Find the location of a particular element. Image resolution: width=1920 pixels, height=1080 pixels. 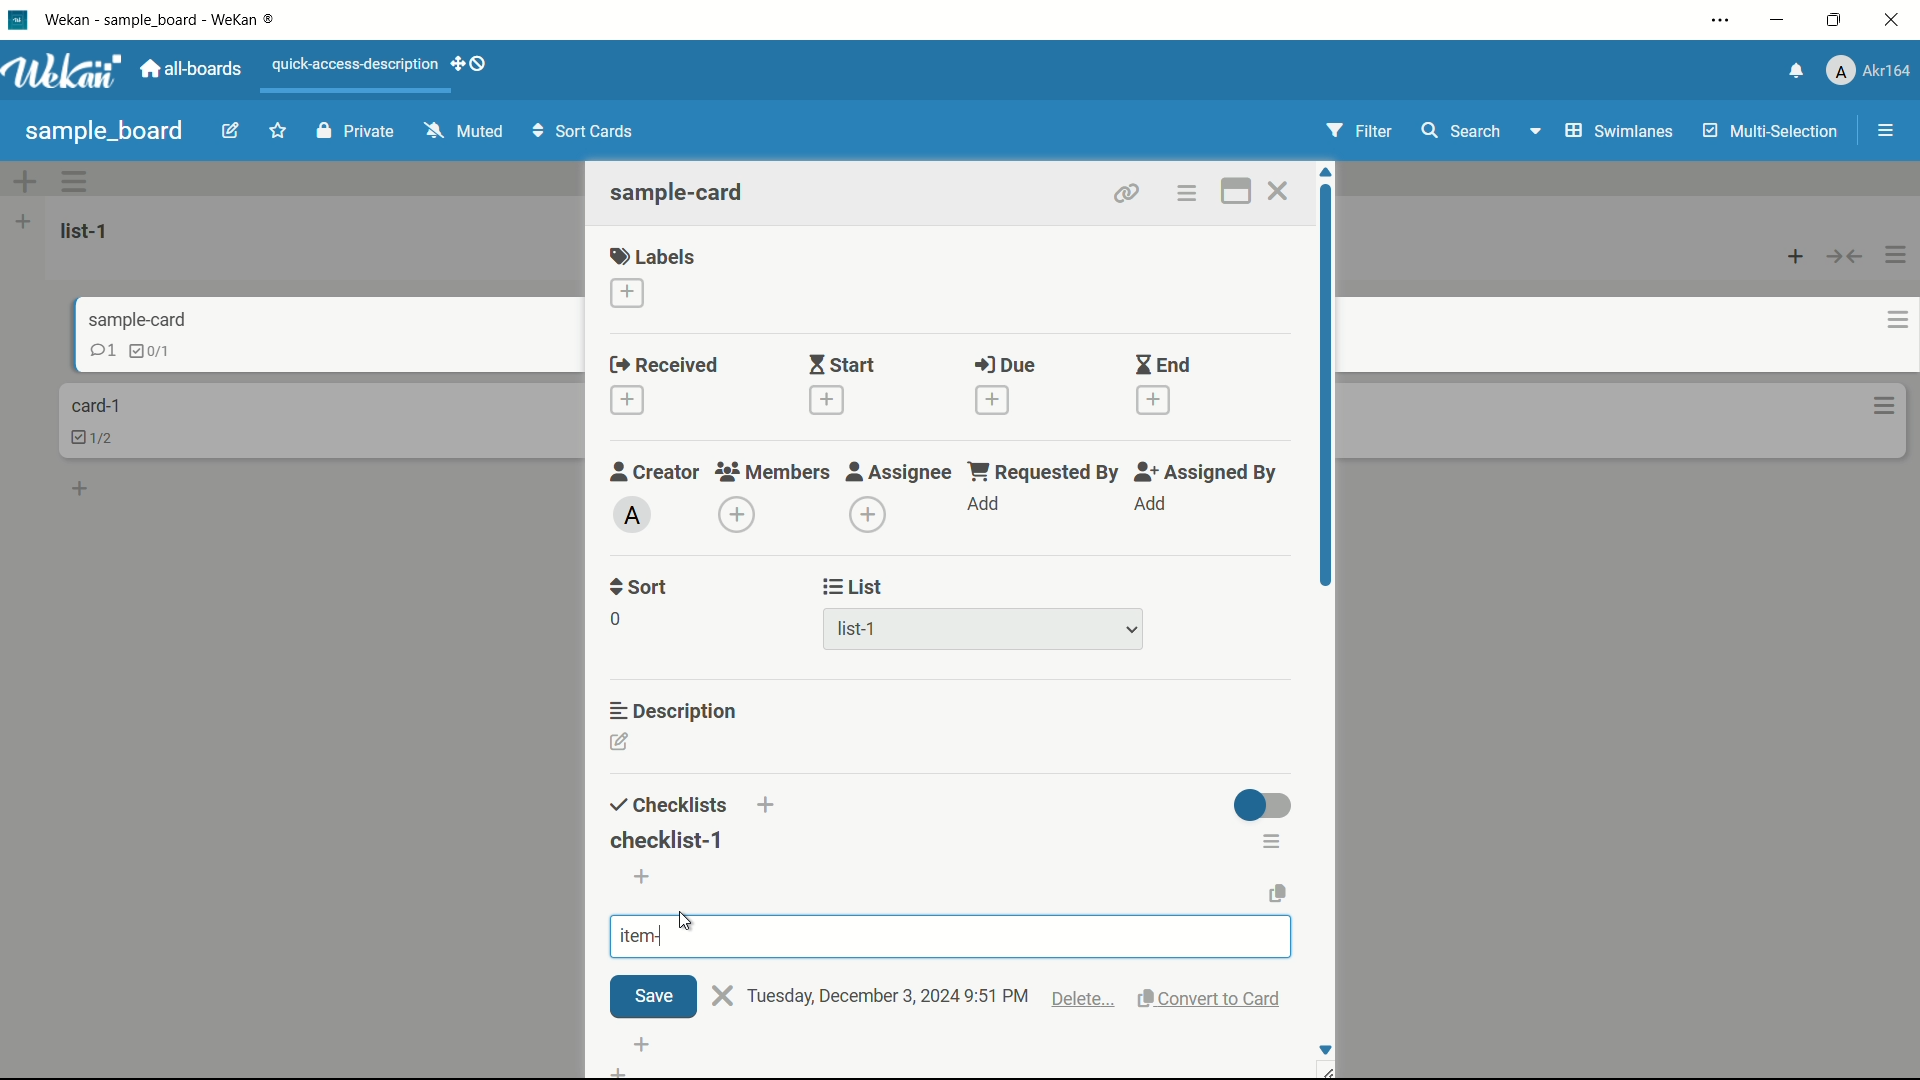

app name is located at coordinates (158, 18).